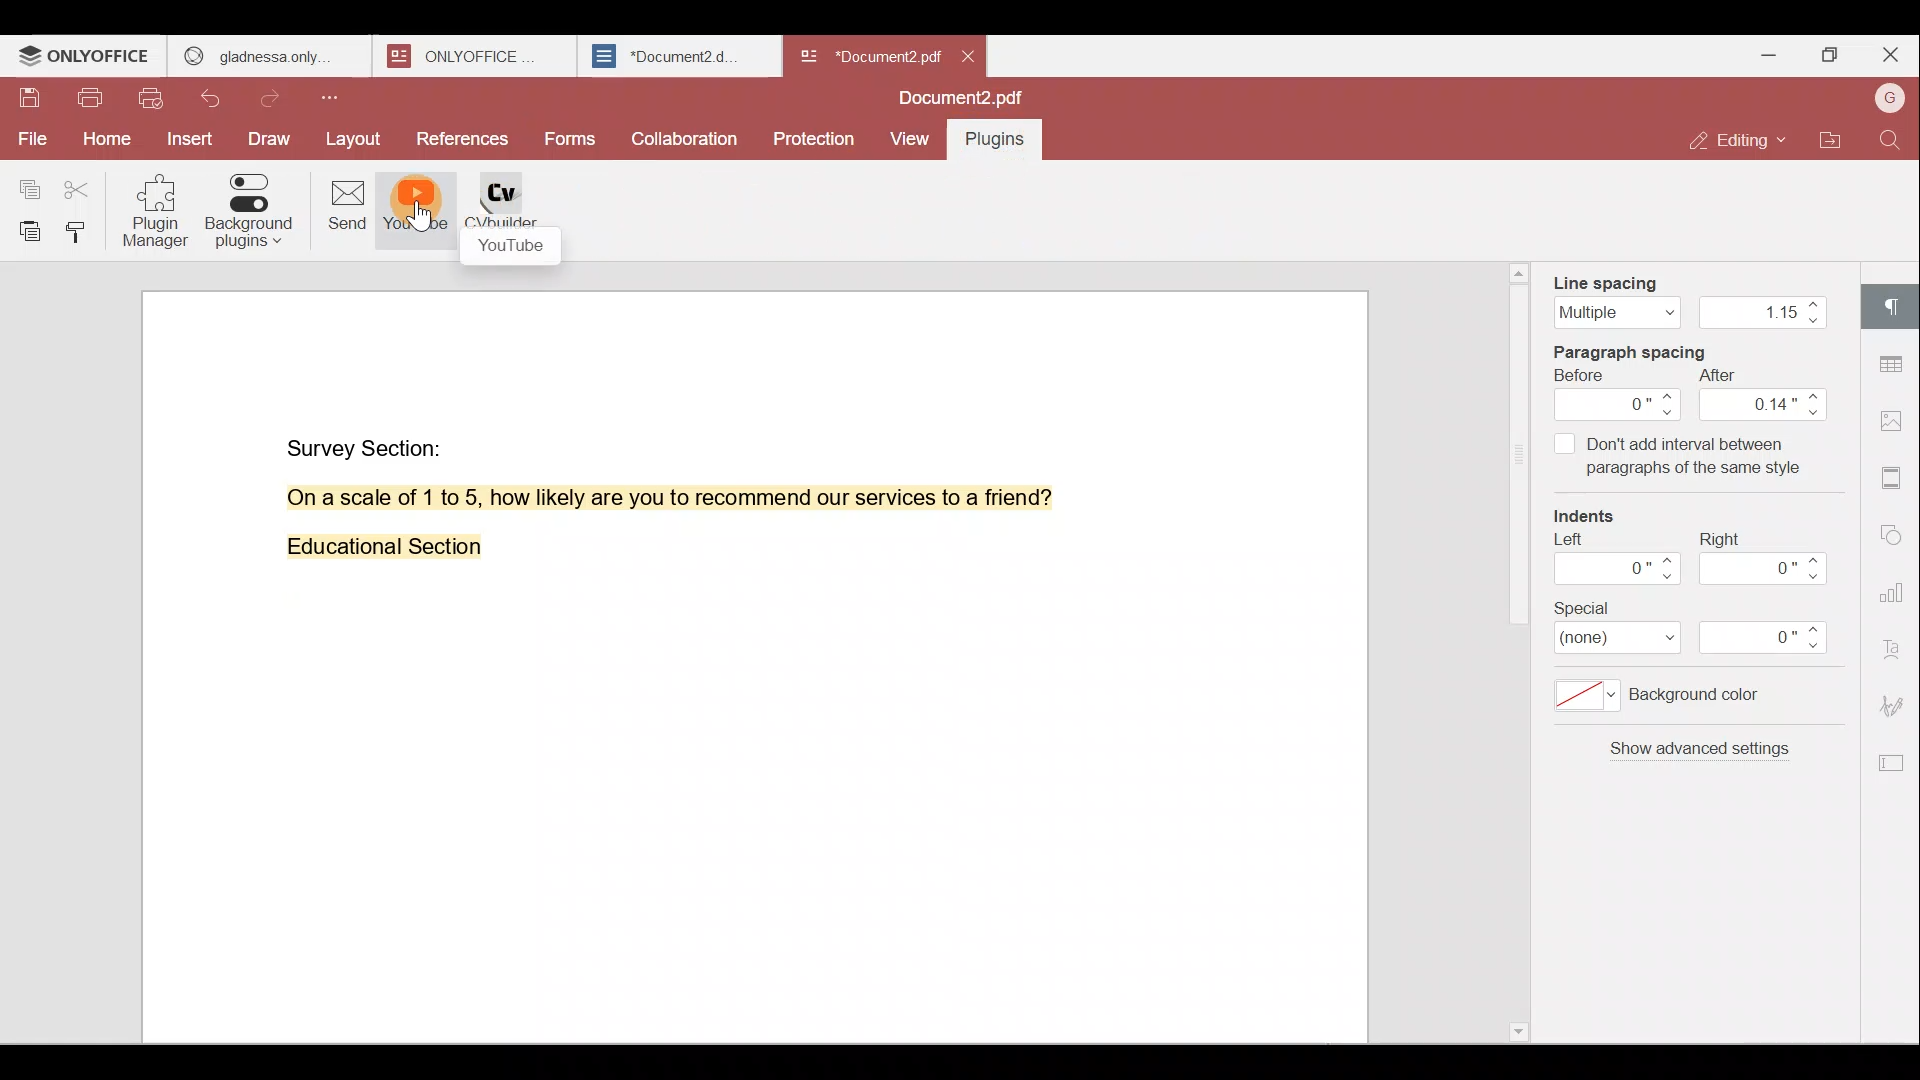  I want to click on Background plugins, so click(248, 211).